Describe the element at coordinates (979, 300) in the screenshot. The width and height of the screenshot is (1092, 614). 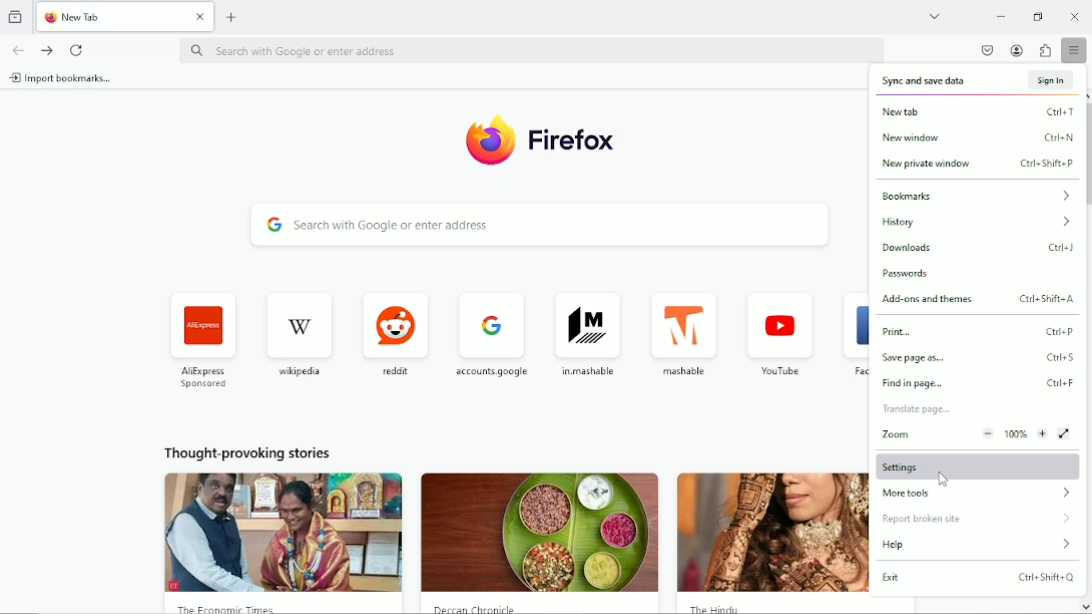
I see `add-ons and themes` at that location.